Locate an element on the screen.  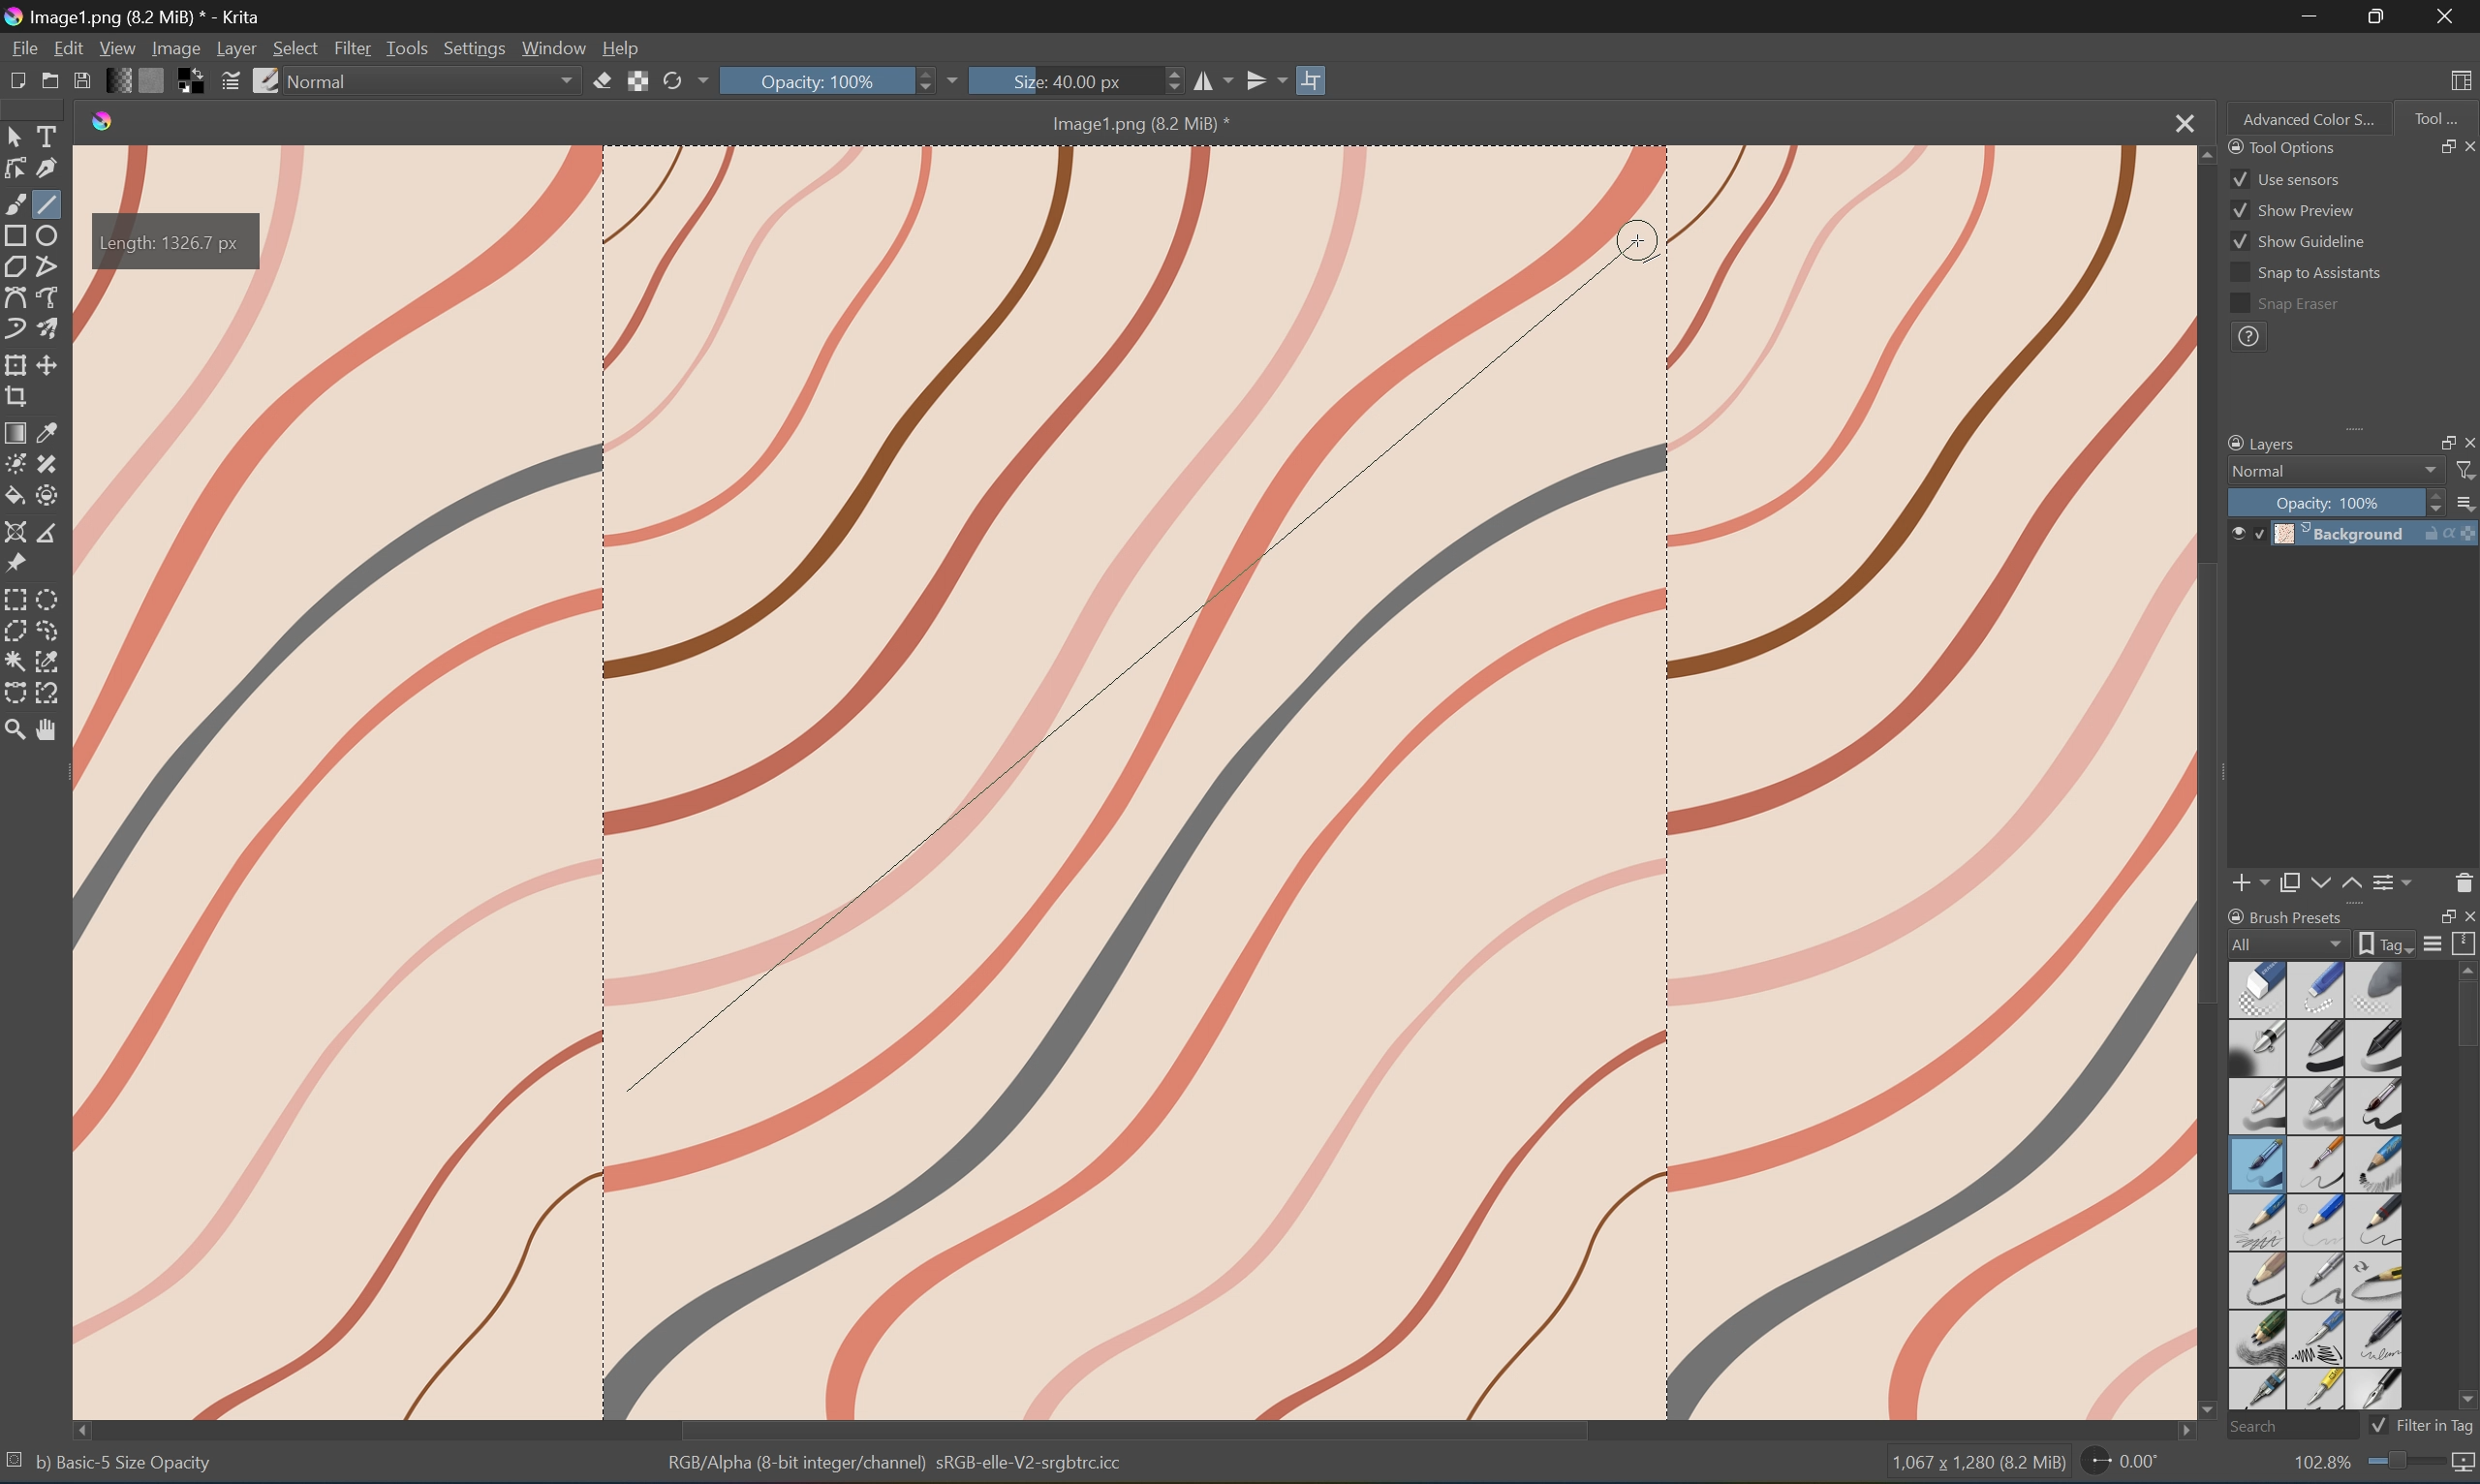
Polygonal selection tool is located at coordinates (16, 630).